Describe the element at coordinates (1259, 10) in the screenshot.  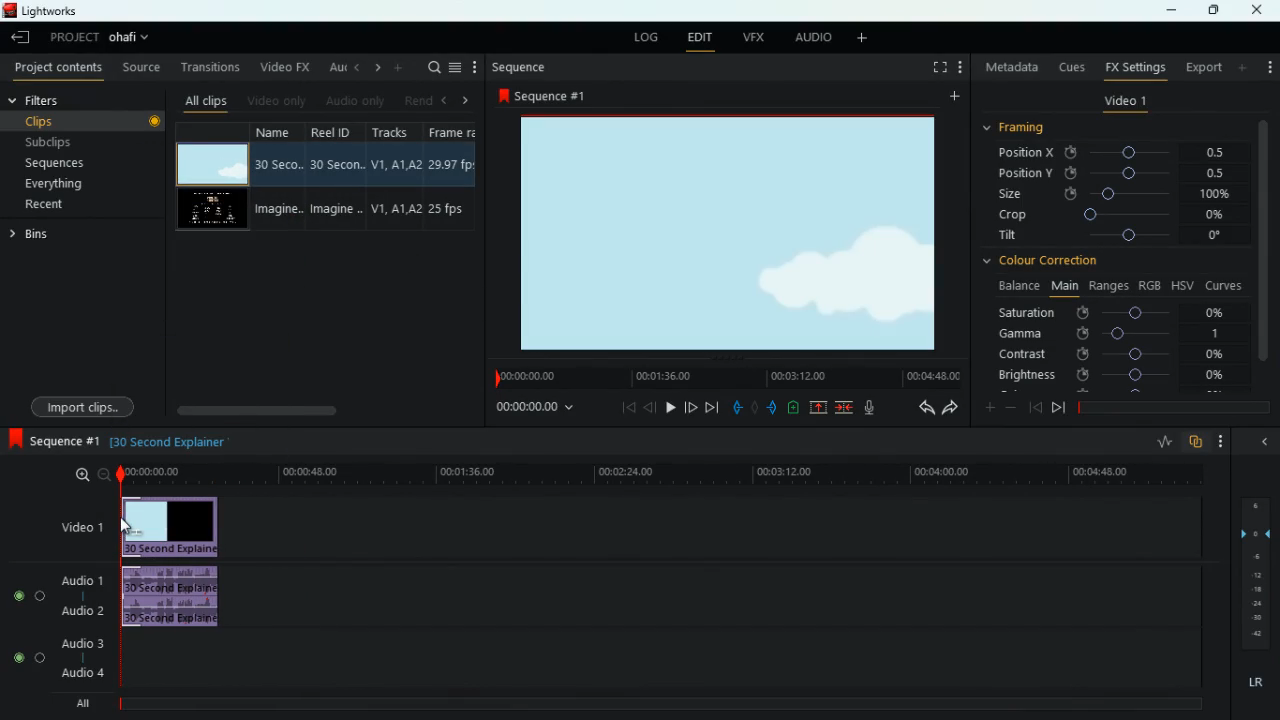
I see `close` at that location.